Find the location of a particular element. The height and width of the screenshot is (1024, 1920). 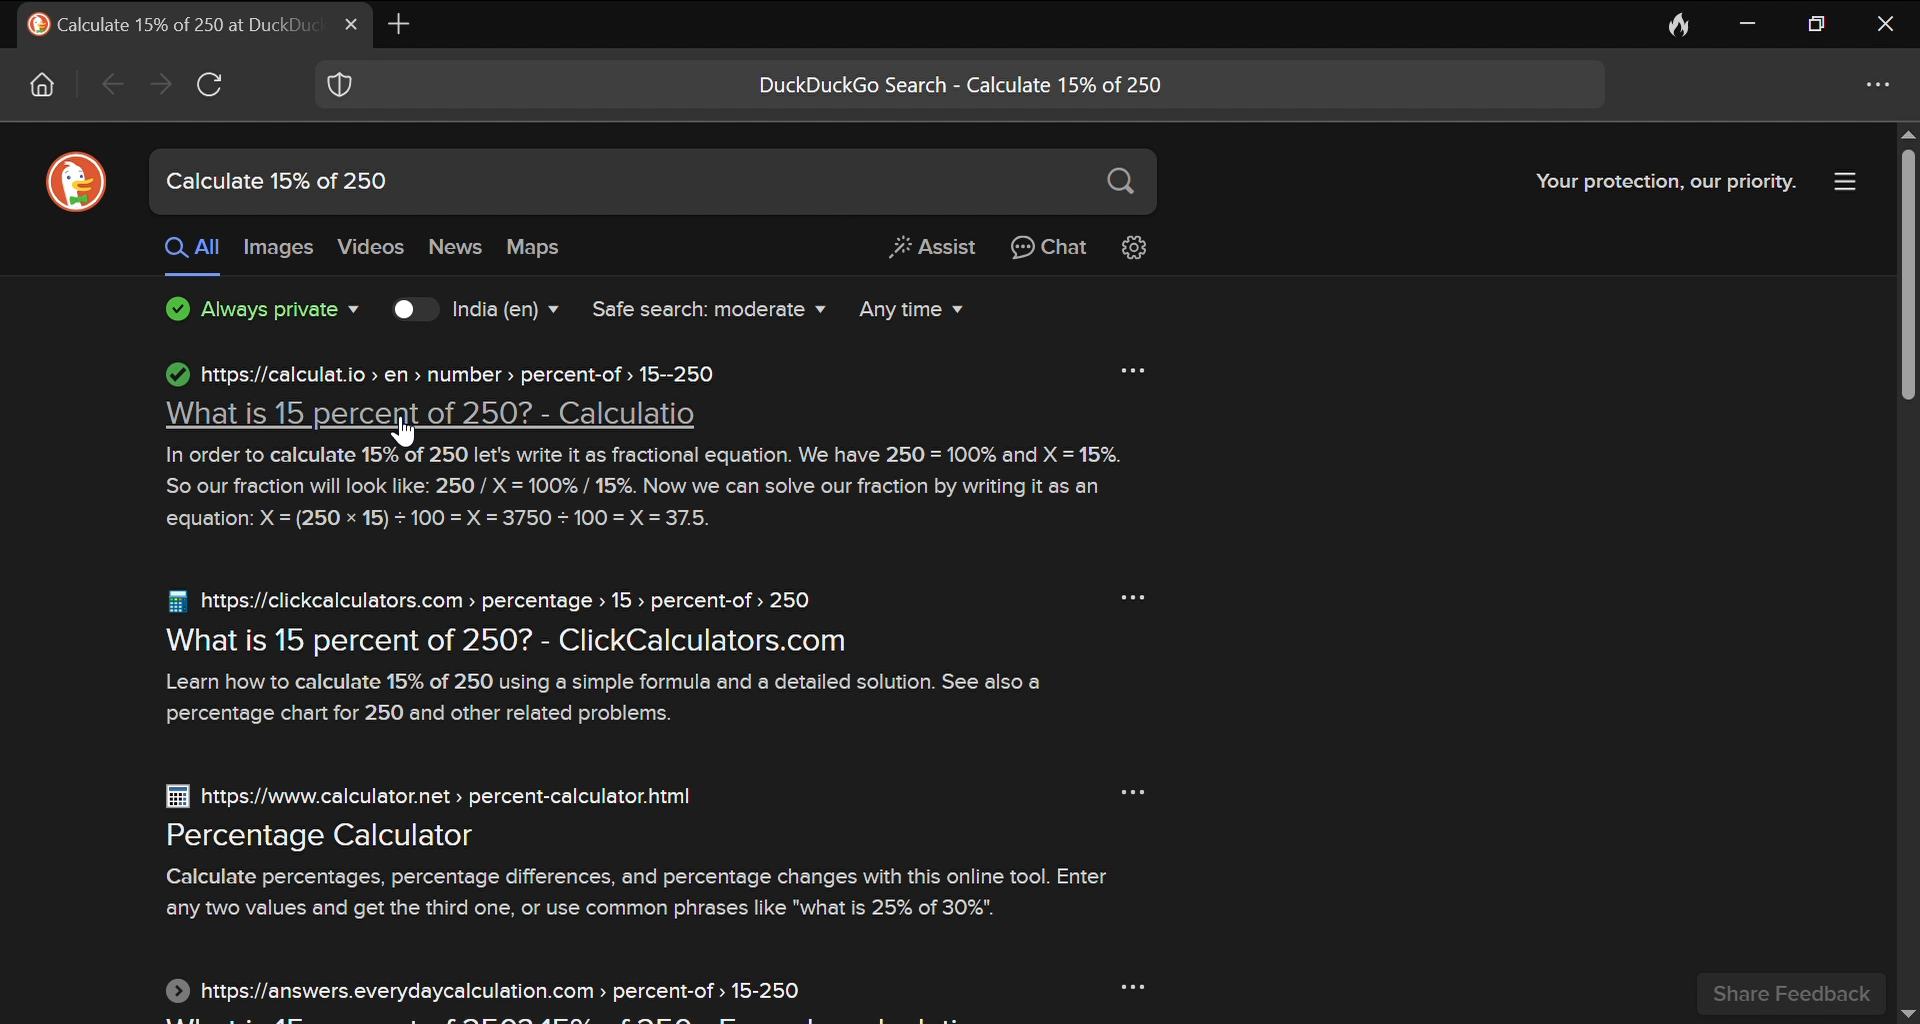

DuckDuckGo logo is located at coordinates (75, 179).